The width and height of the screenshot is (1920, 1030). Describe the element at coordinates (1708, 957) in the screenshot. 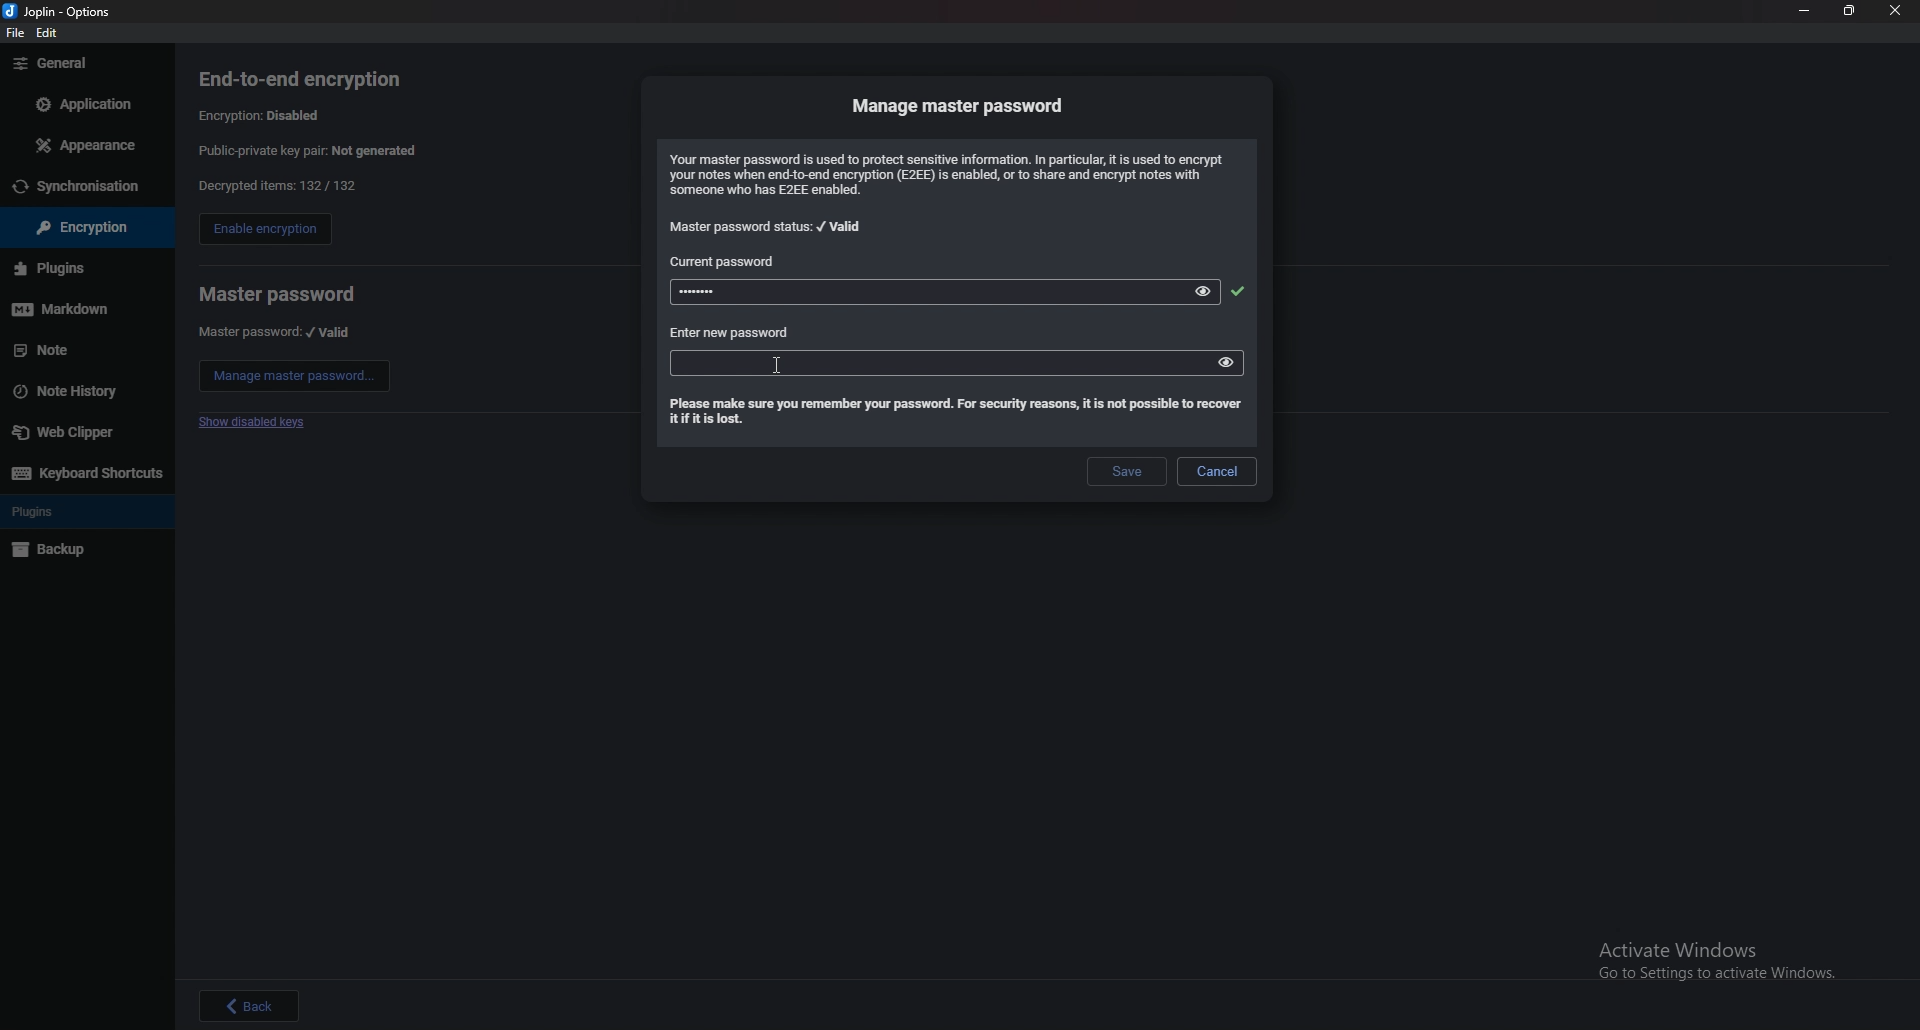

I see `Activate Windows` at that location.